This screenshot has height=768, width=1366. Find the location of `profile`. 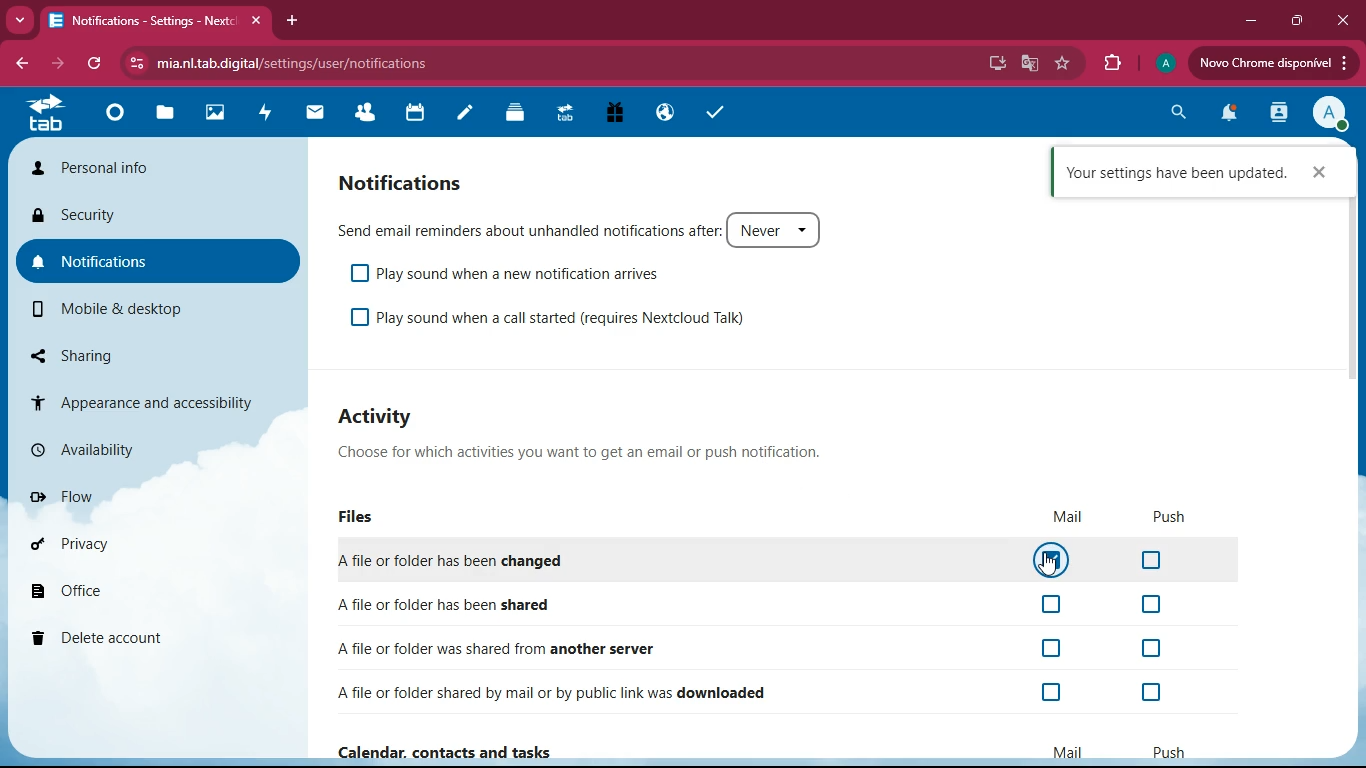

profile is located at coordinates (1327, 112).